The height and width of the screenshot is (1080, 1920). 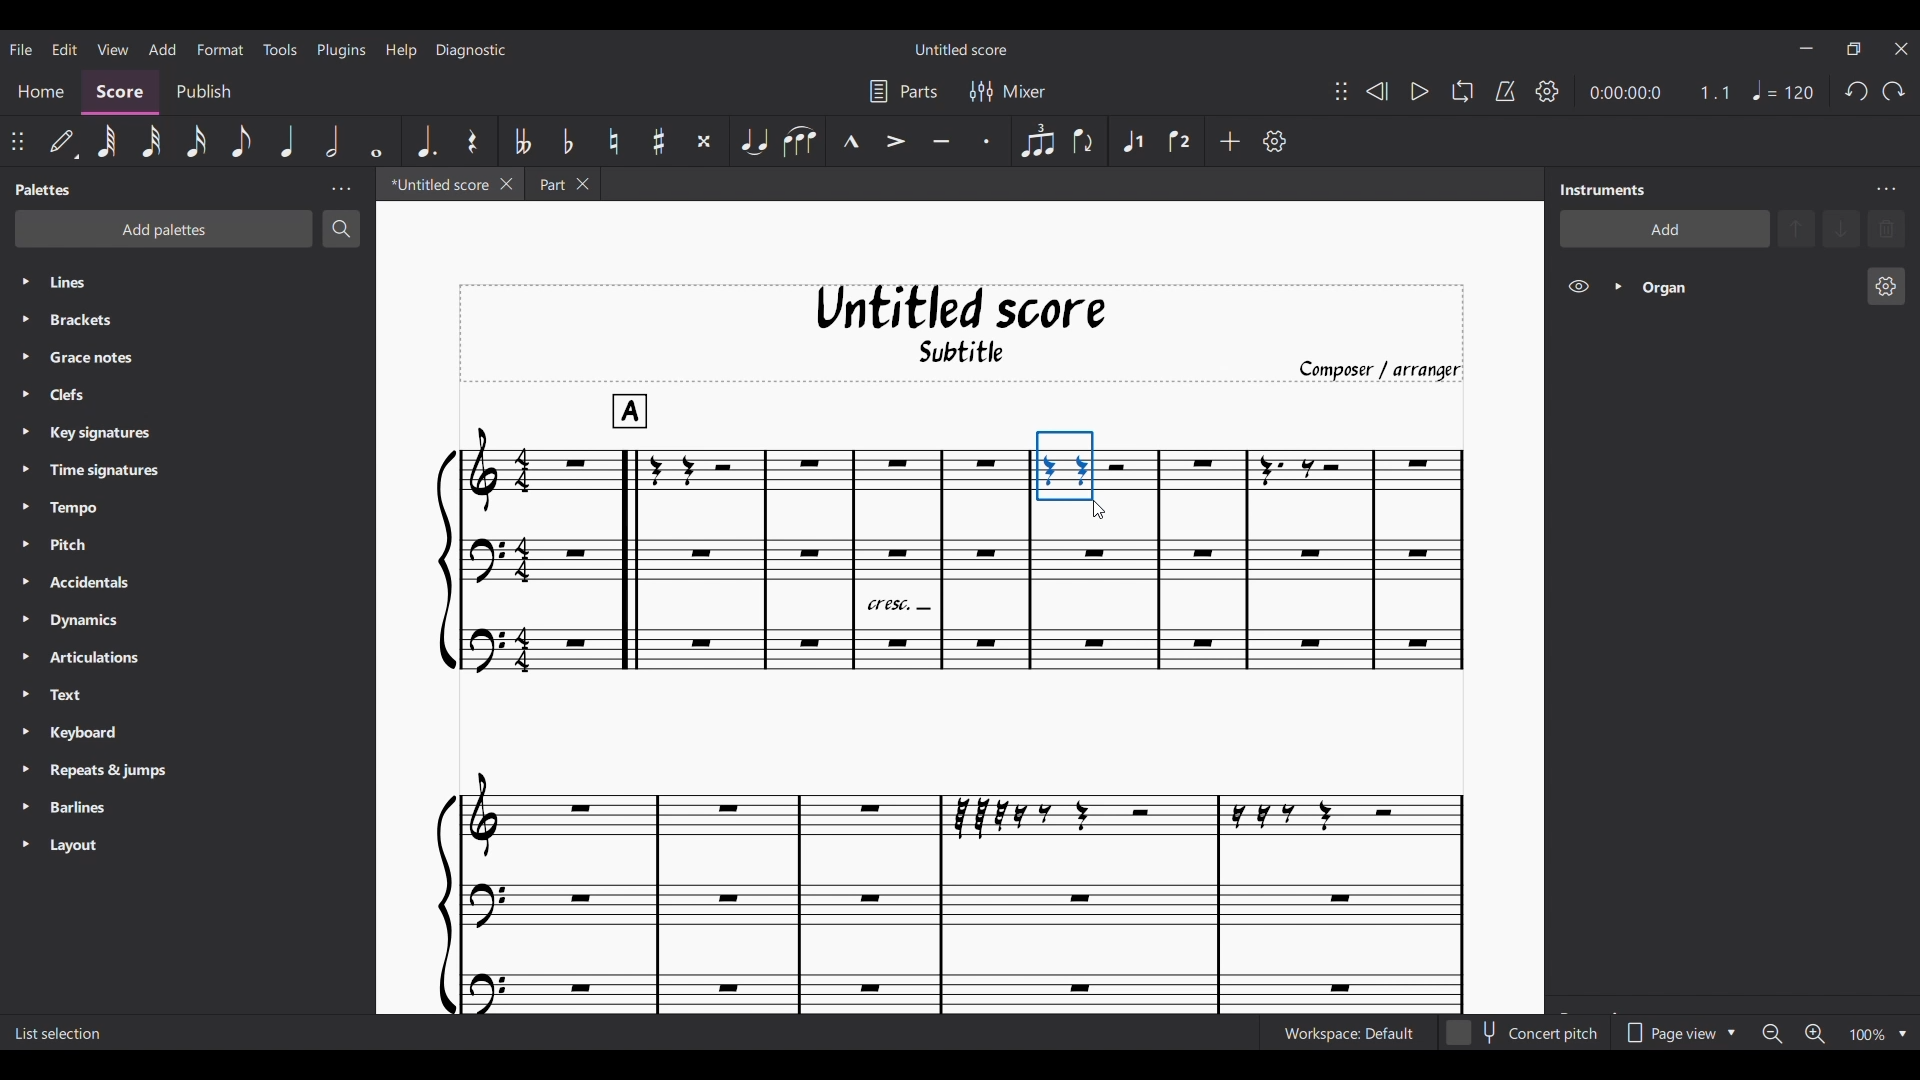 I want to click on Play, so click(x=1420, y=92).